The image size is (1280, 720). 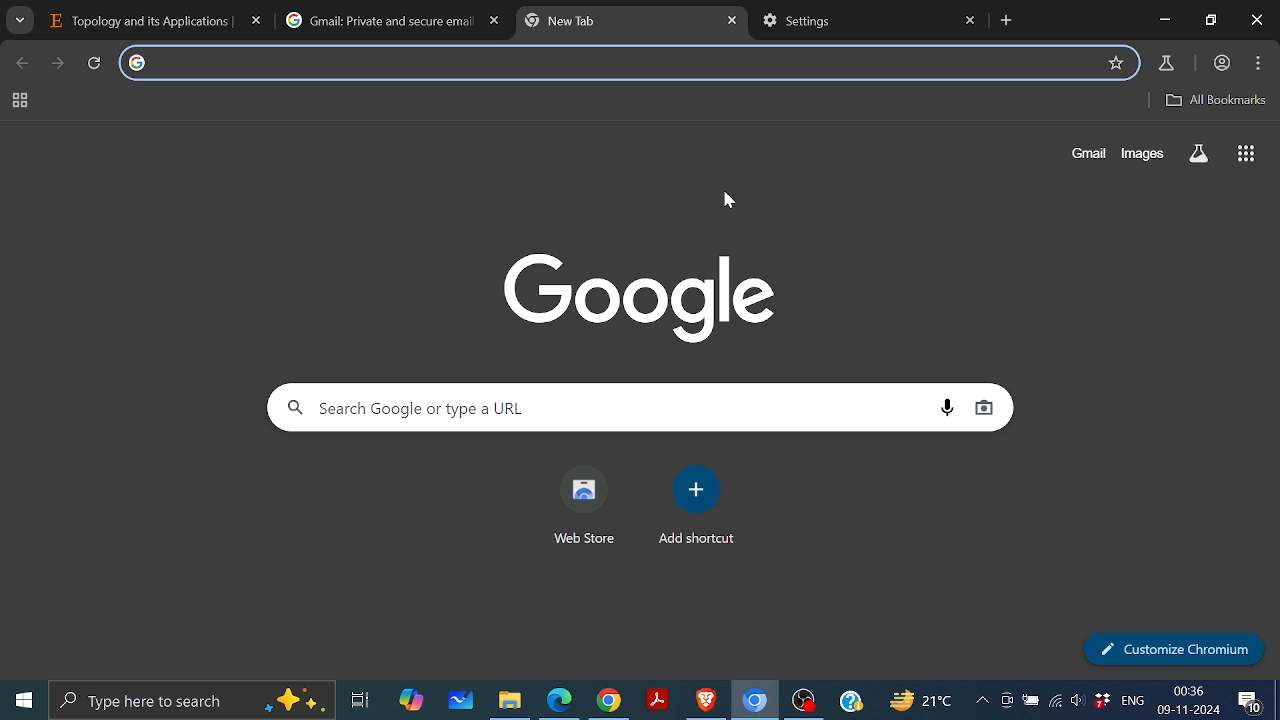 I want to click on 3rd and current tab, so click(x=618, y=23).